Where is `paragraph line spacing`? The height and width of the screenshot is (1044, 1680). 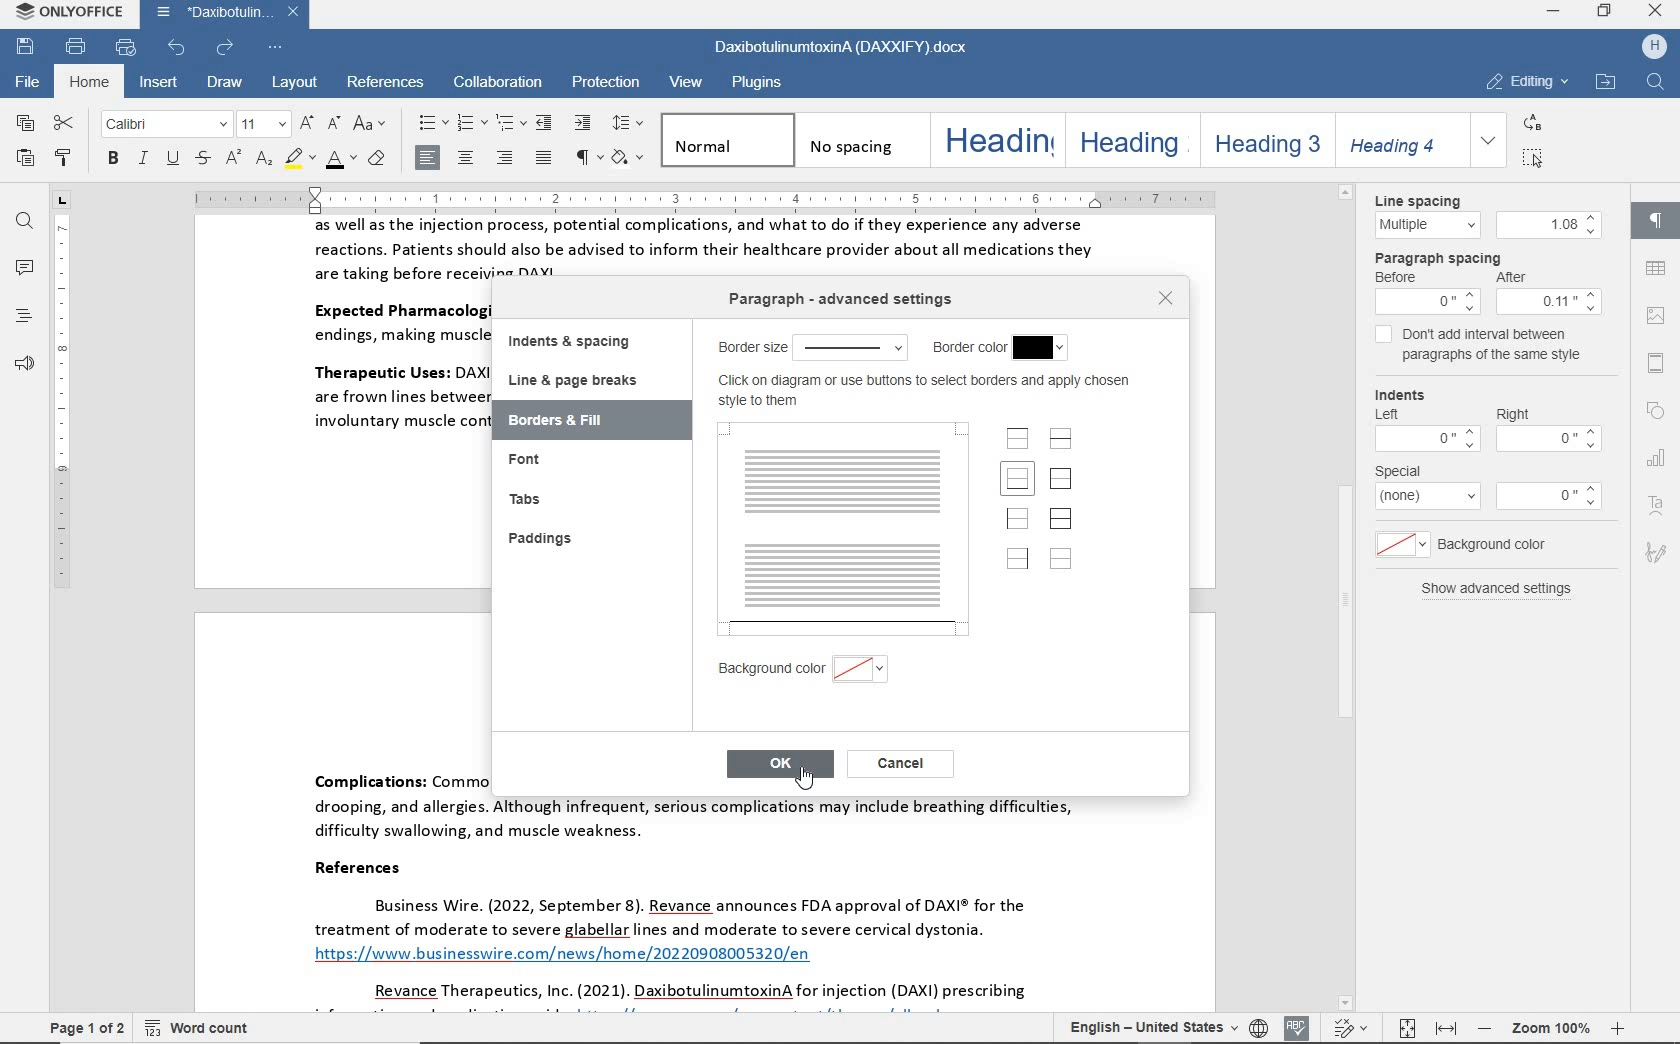
paragraph line spacing is located at coordinates (629, 123).